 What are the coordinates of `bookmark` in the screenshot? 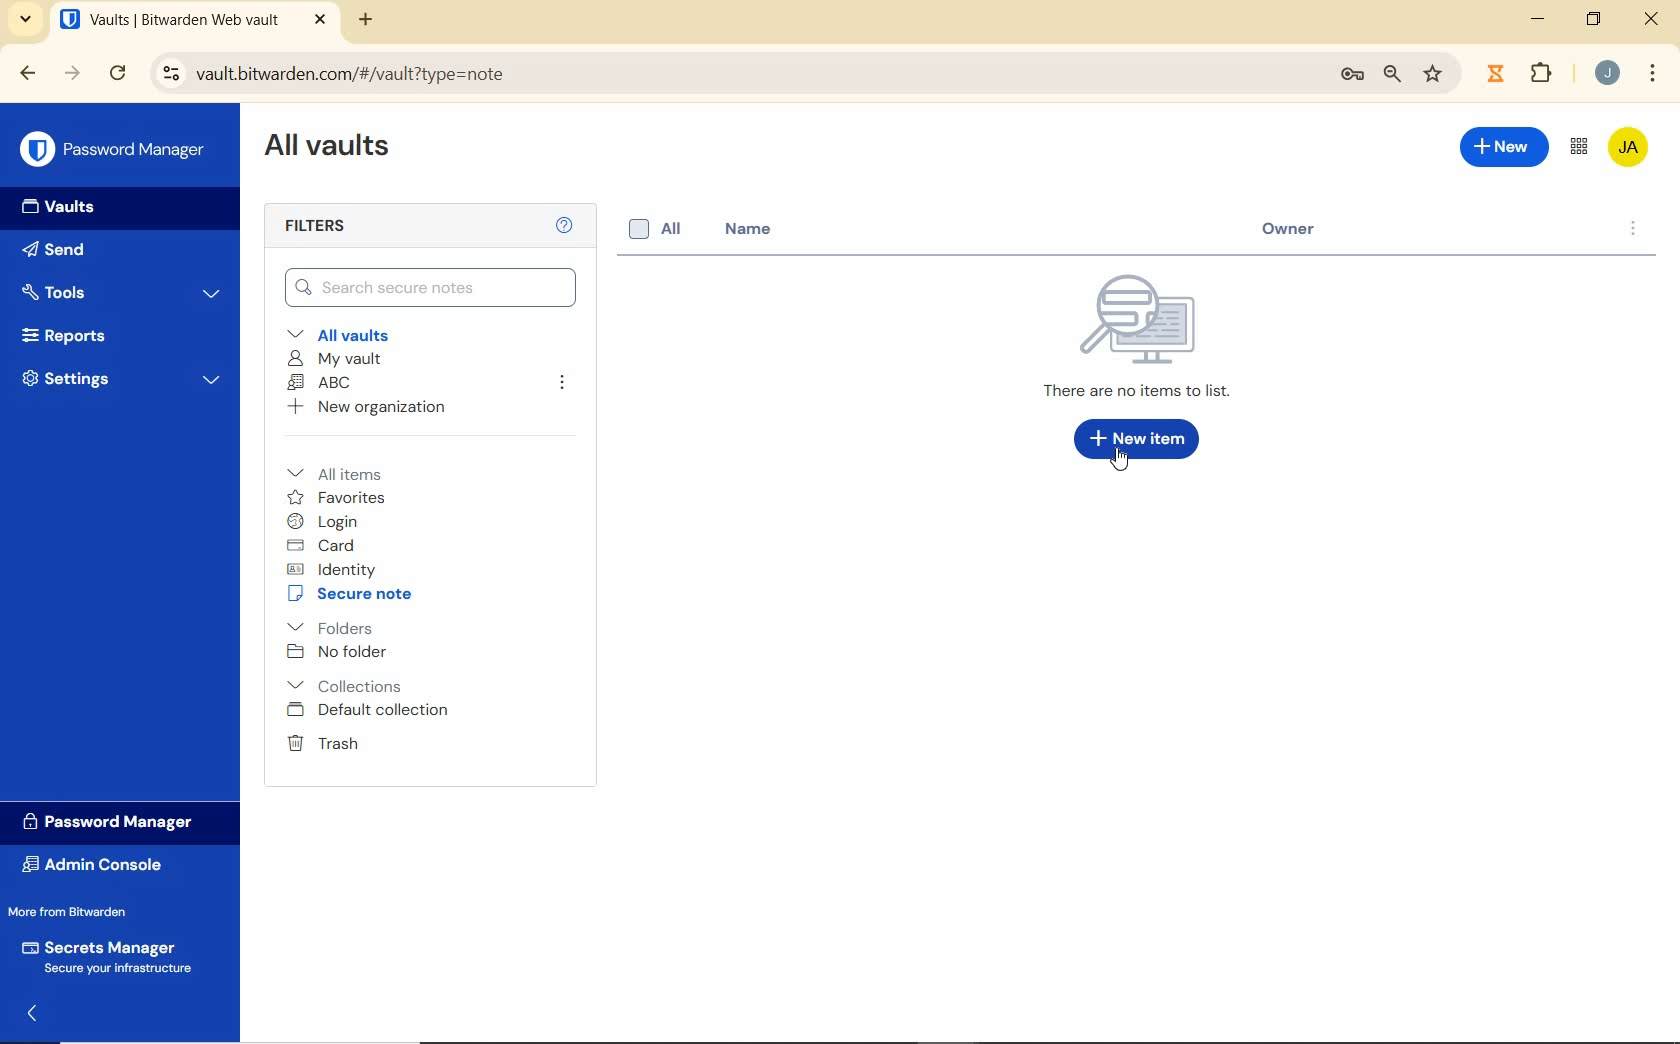 It's located at (1435, 75).